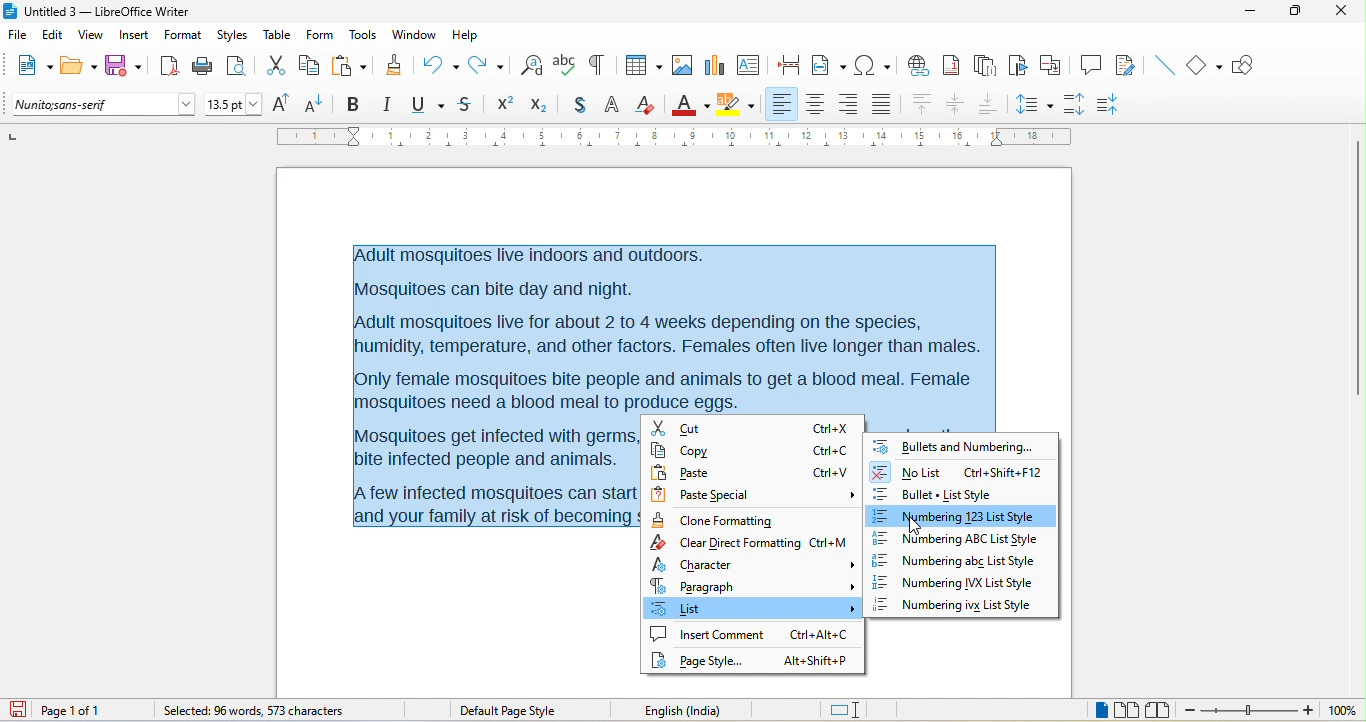  What do you see at coordinates (690, 103) in the screenshot?
I see `font color` at bounding box center [690, 103].